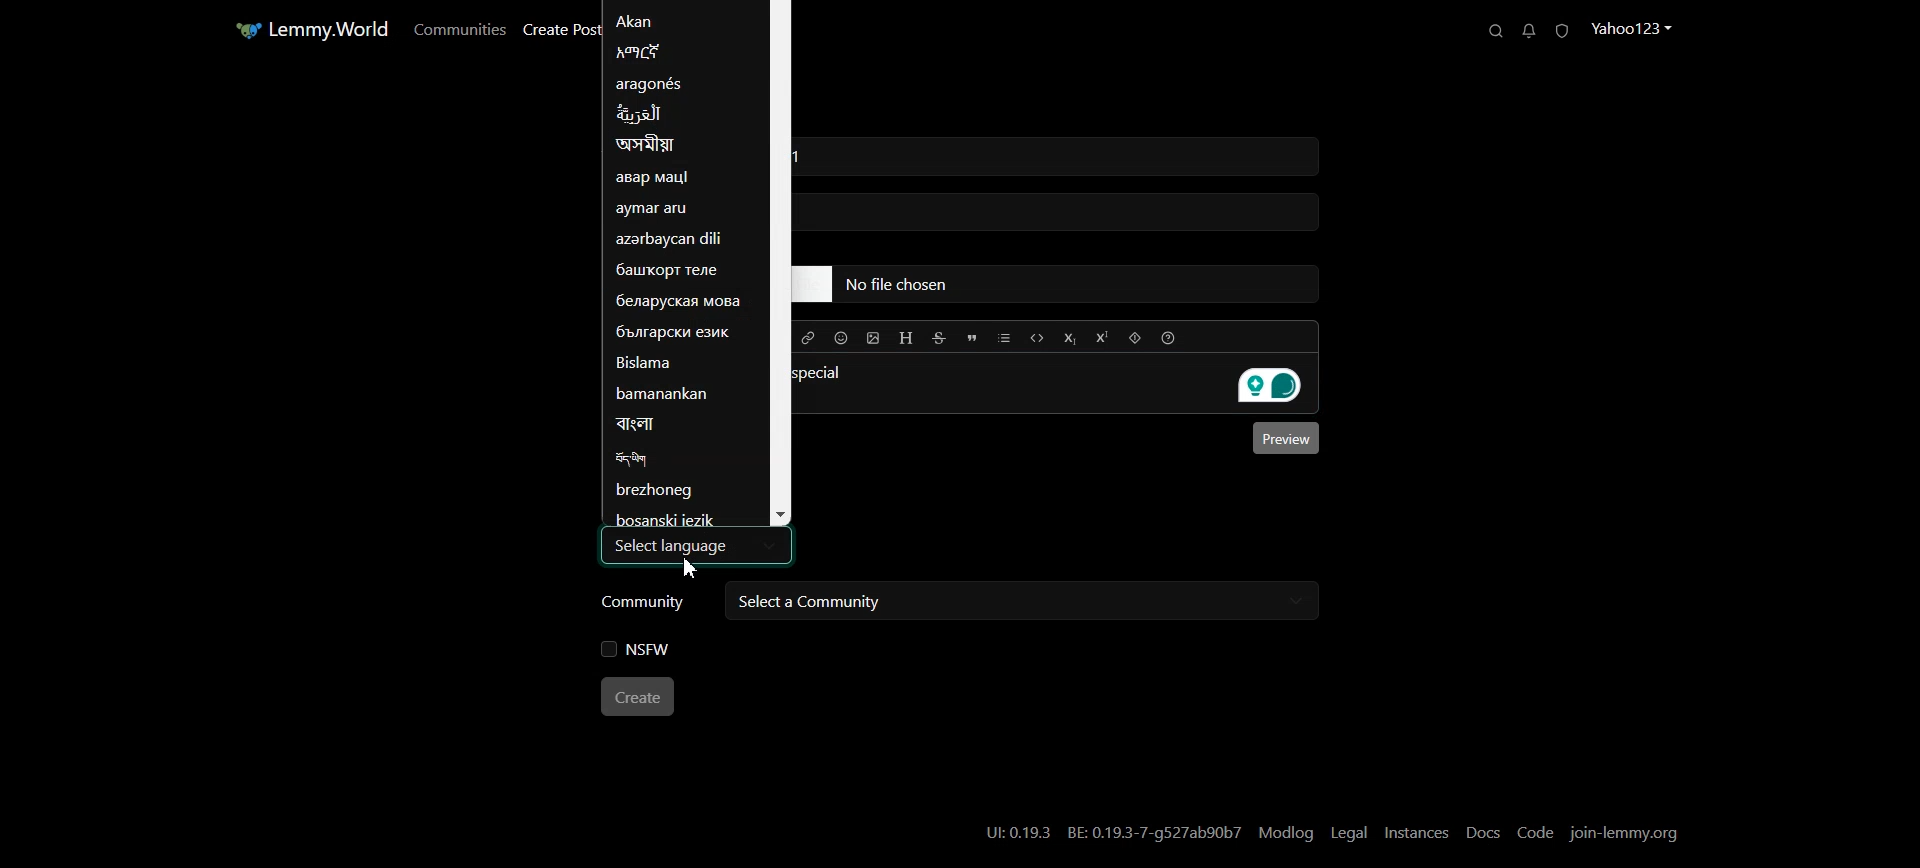 This screenshot has height=868, width=1920. What do you see at coordinates (693, 548) in the screenshot?
I see `Select language` at bounding box center [693, 548].